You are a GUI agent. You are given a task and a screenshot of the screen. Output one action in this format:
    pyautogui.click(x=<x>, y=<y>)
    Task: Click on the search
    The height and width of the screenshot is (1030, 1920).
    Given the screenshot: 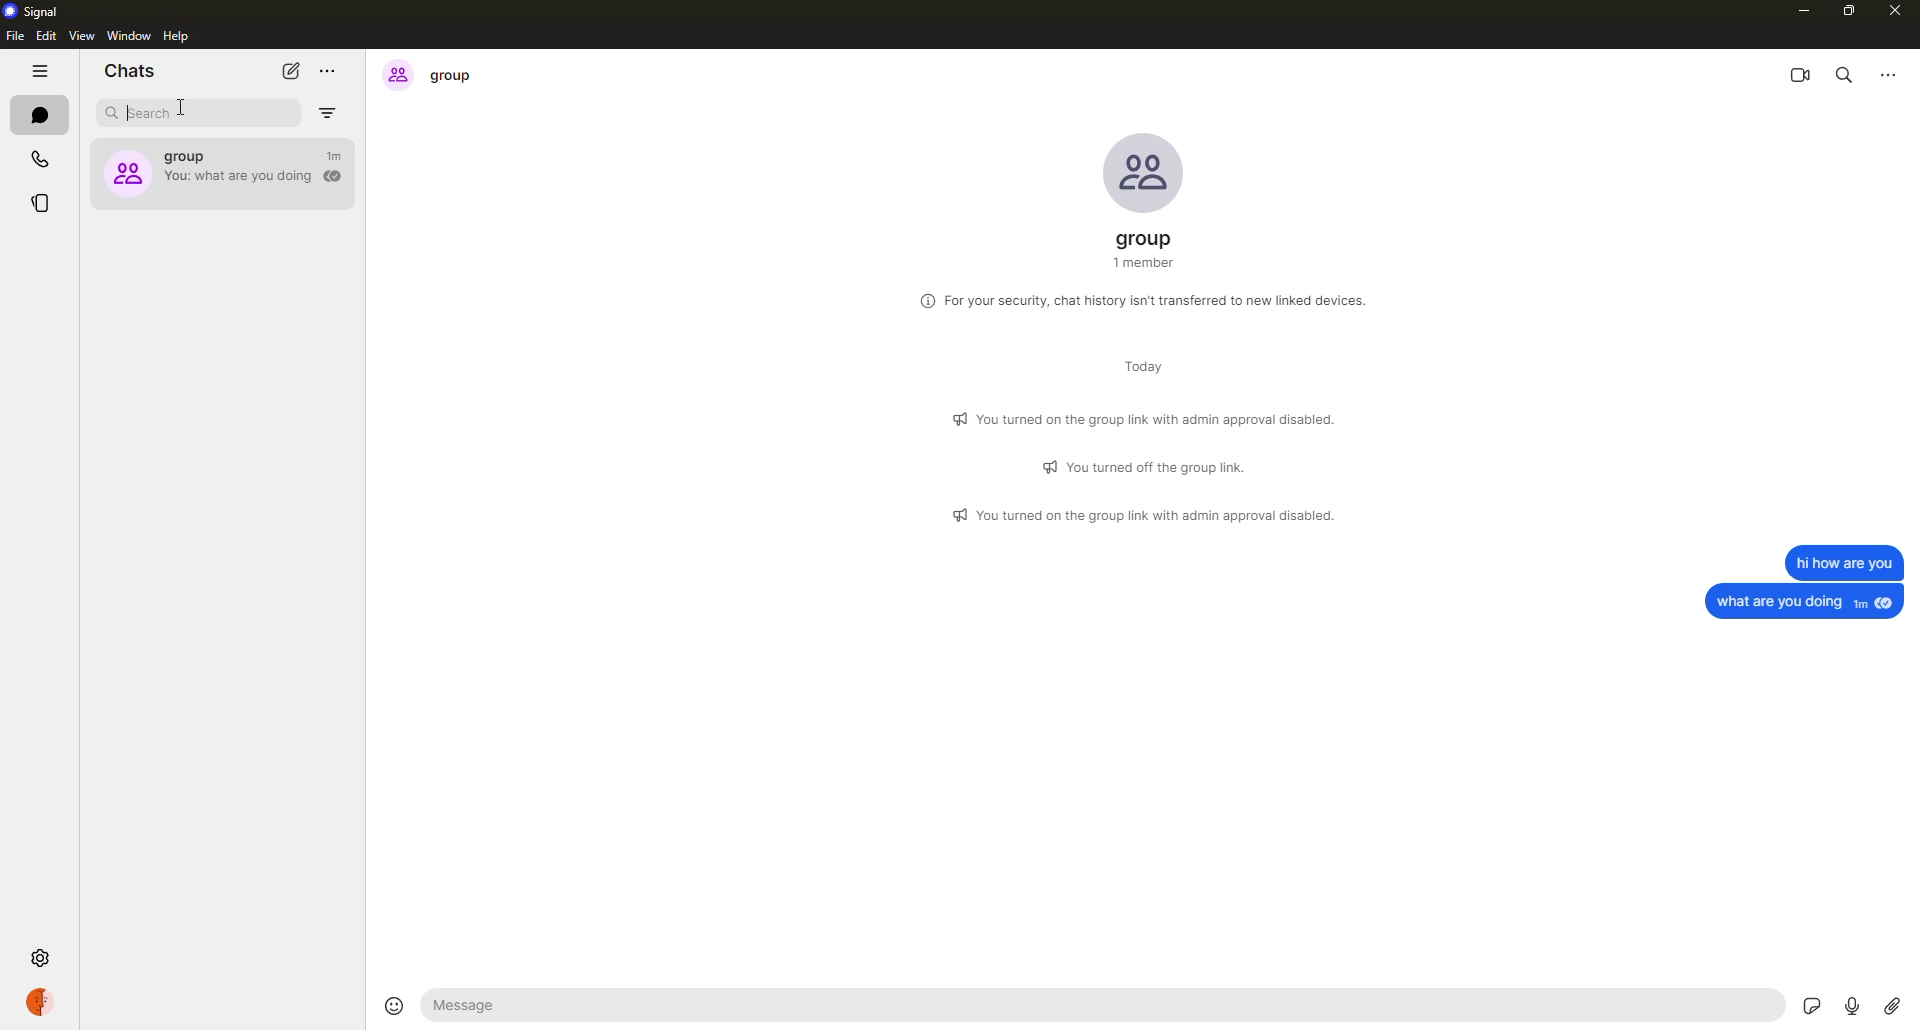 What is the action you would take?
    pyautogui.click(x=144, y=113)
    